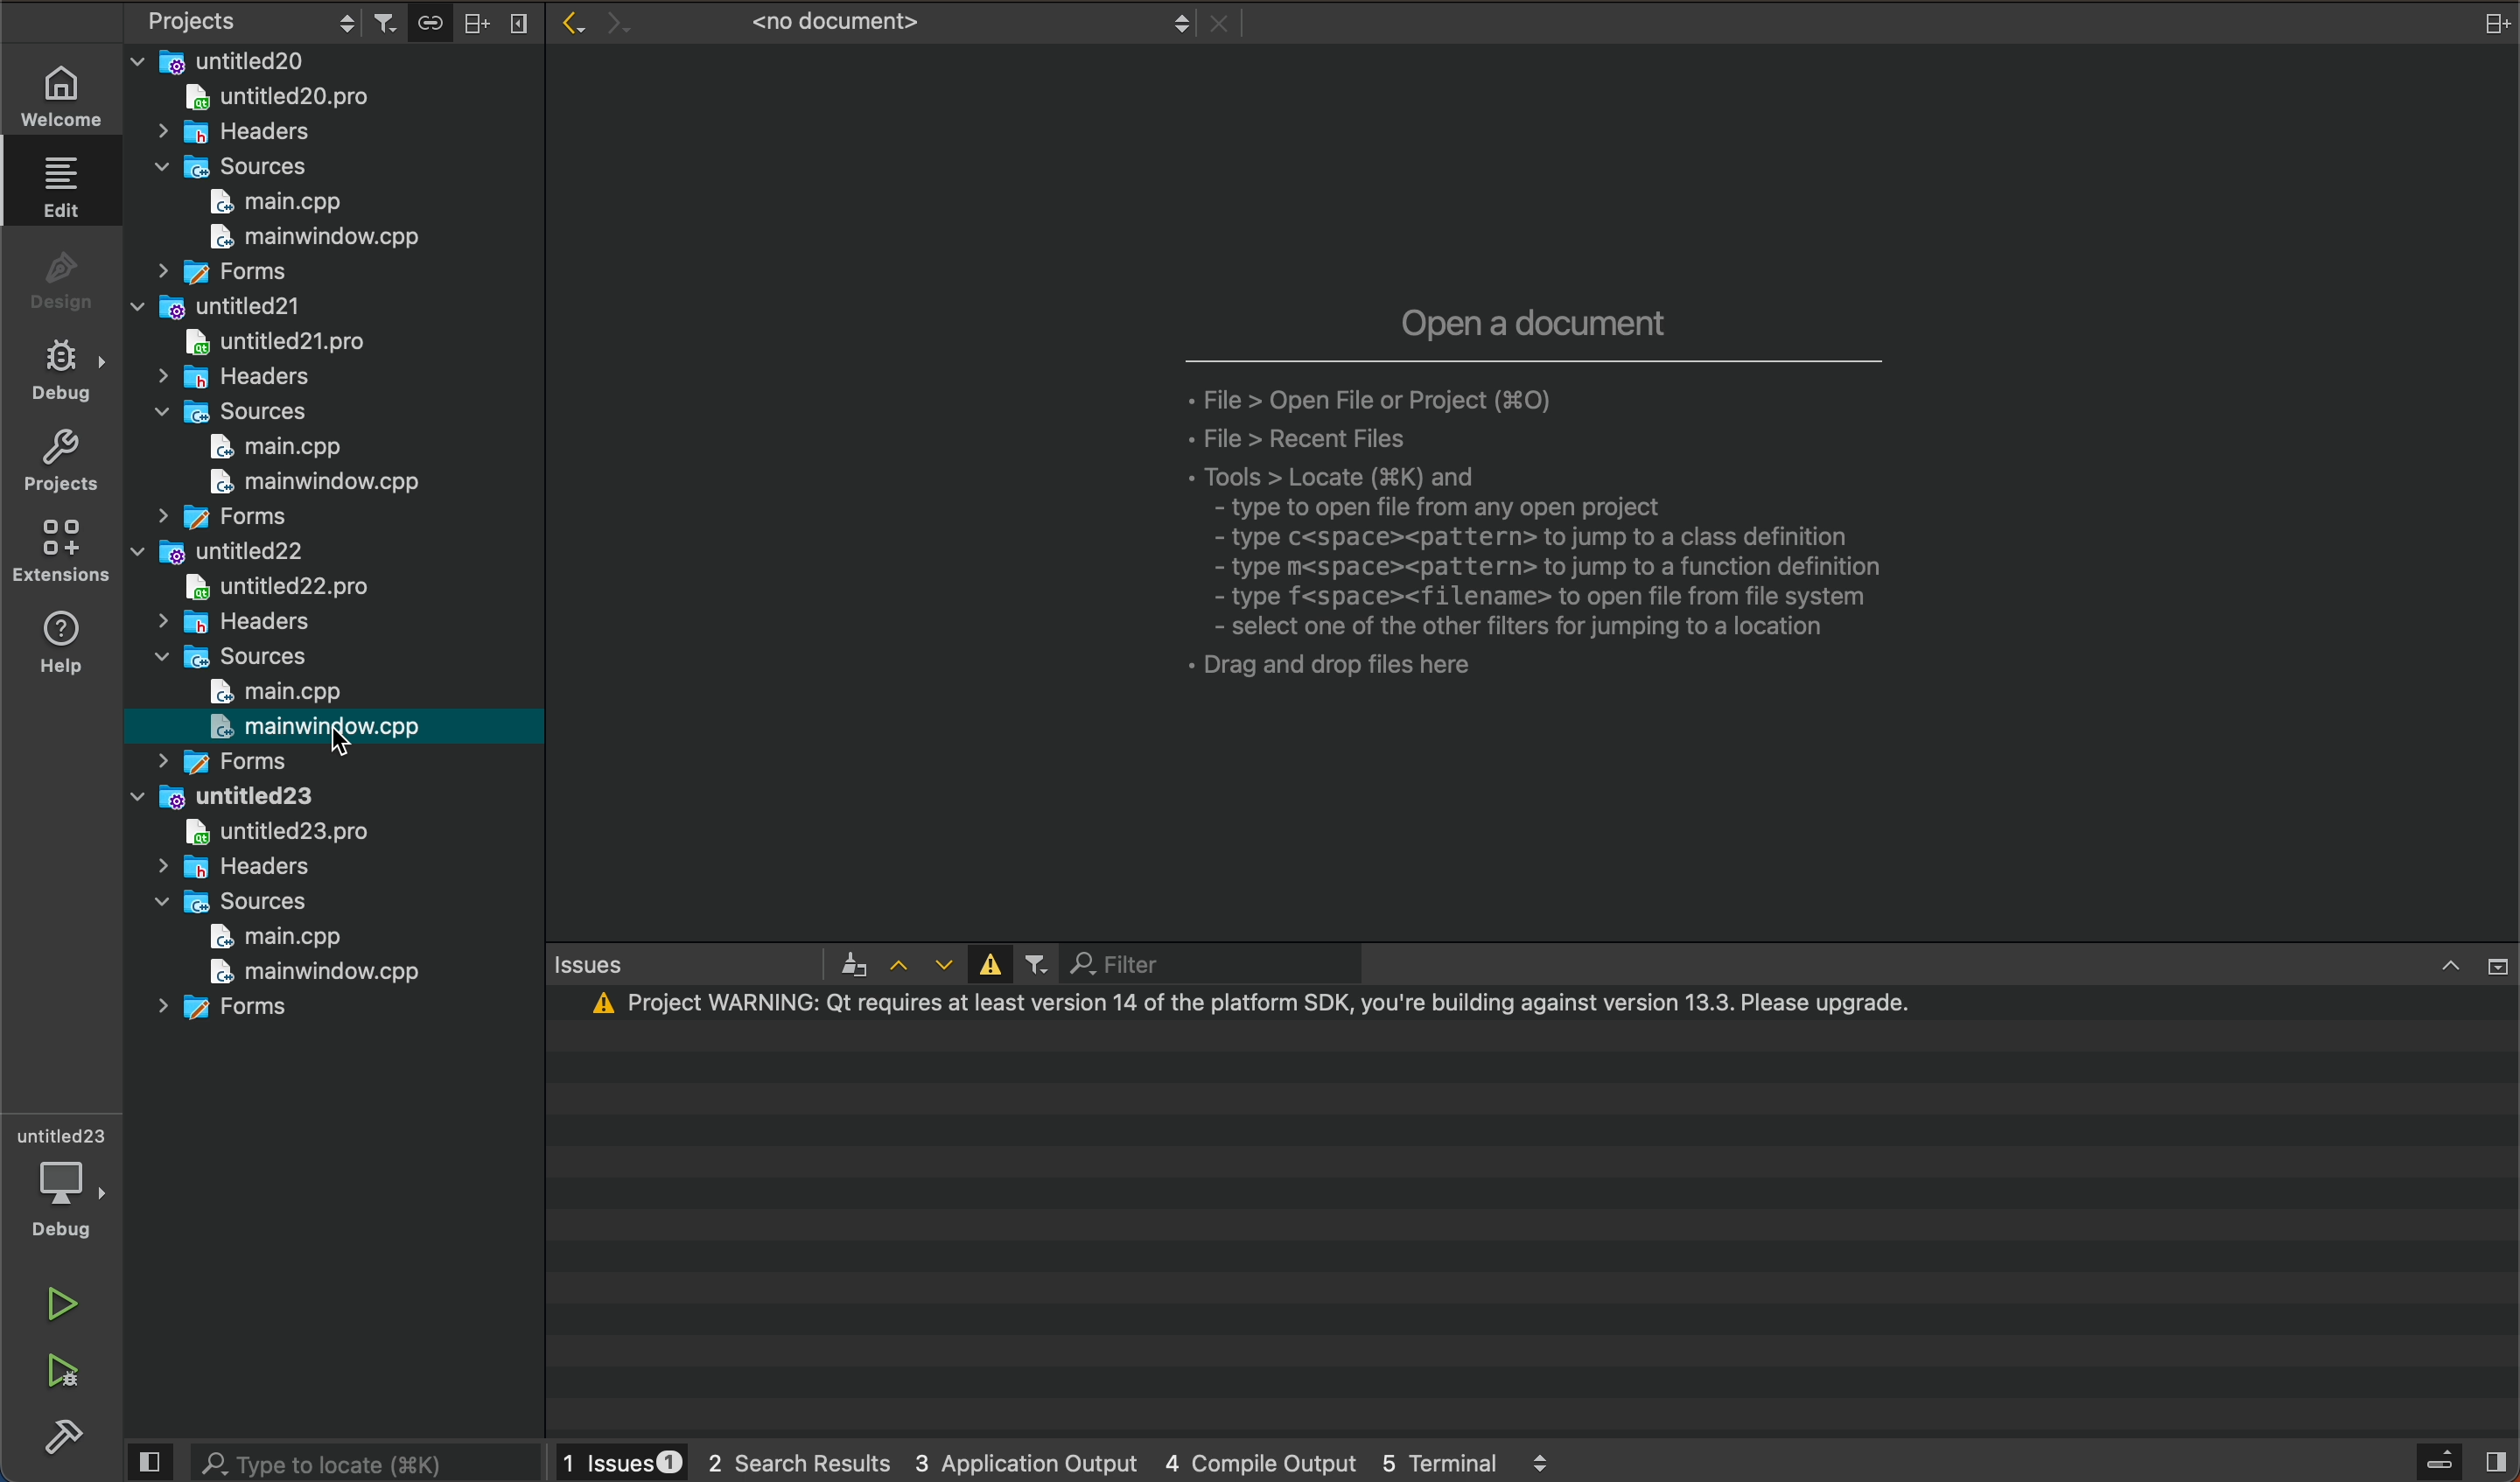 Image resolution: width=2520 pixels, height=1482 pixels. Describe the element at coordinates (268, 341) in the screenshot. I see `untitled20pro` at that location.